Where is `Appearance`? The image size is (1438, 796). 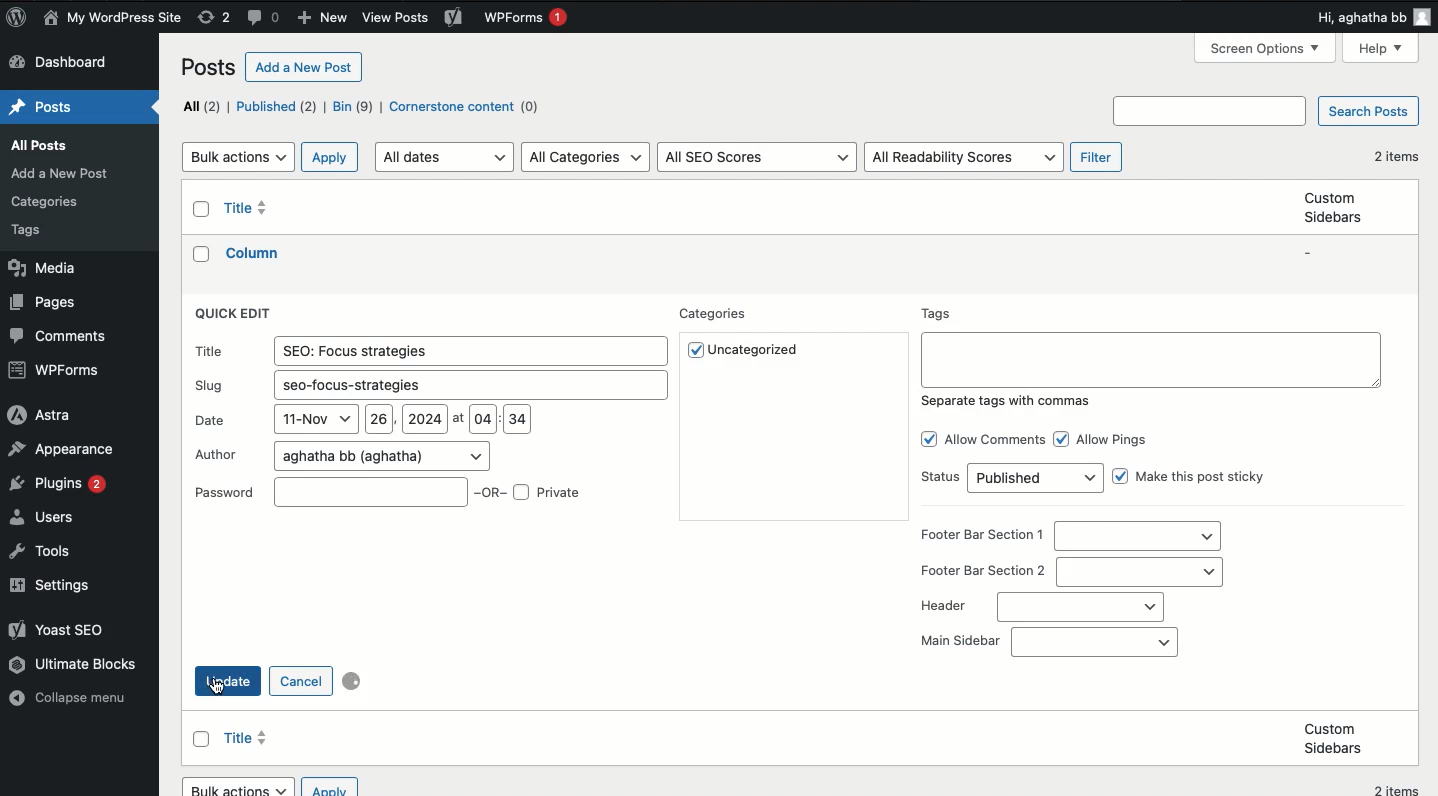
Appearance is located at coordinates (61, 450).